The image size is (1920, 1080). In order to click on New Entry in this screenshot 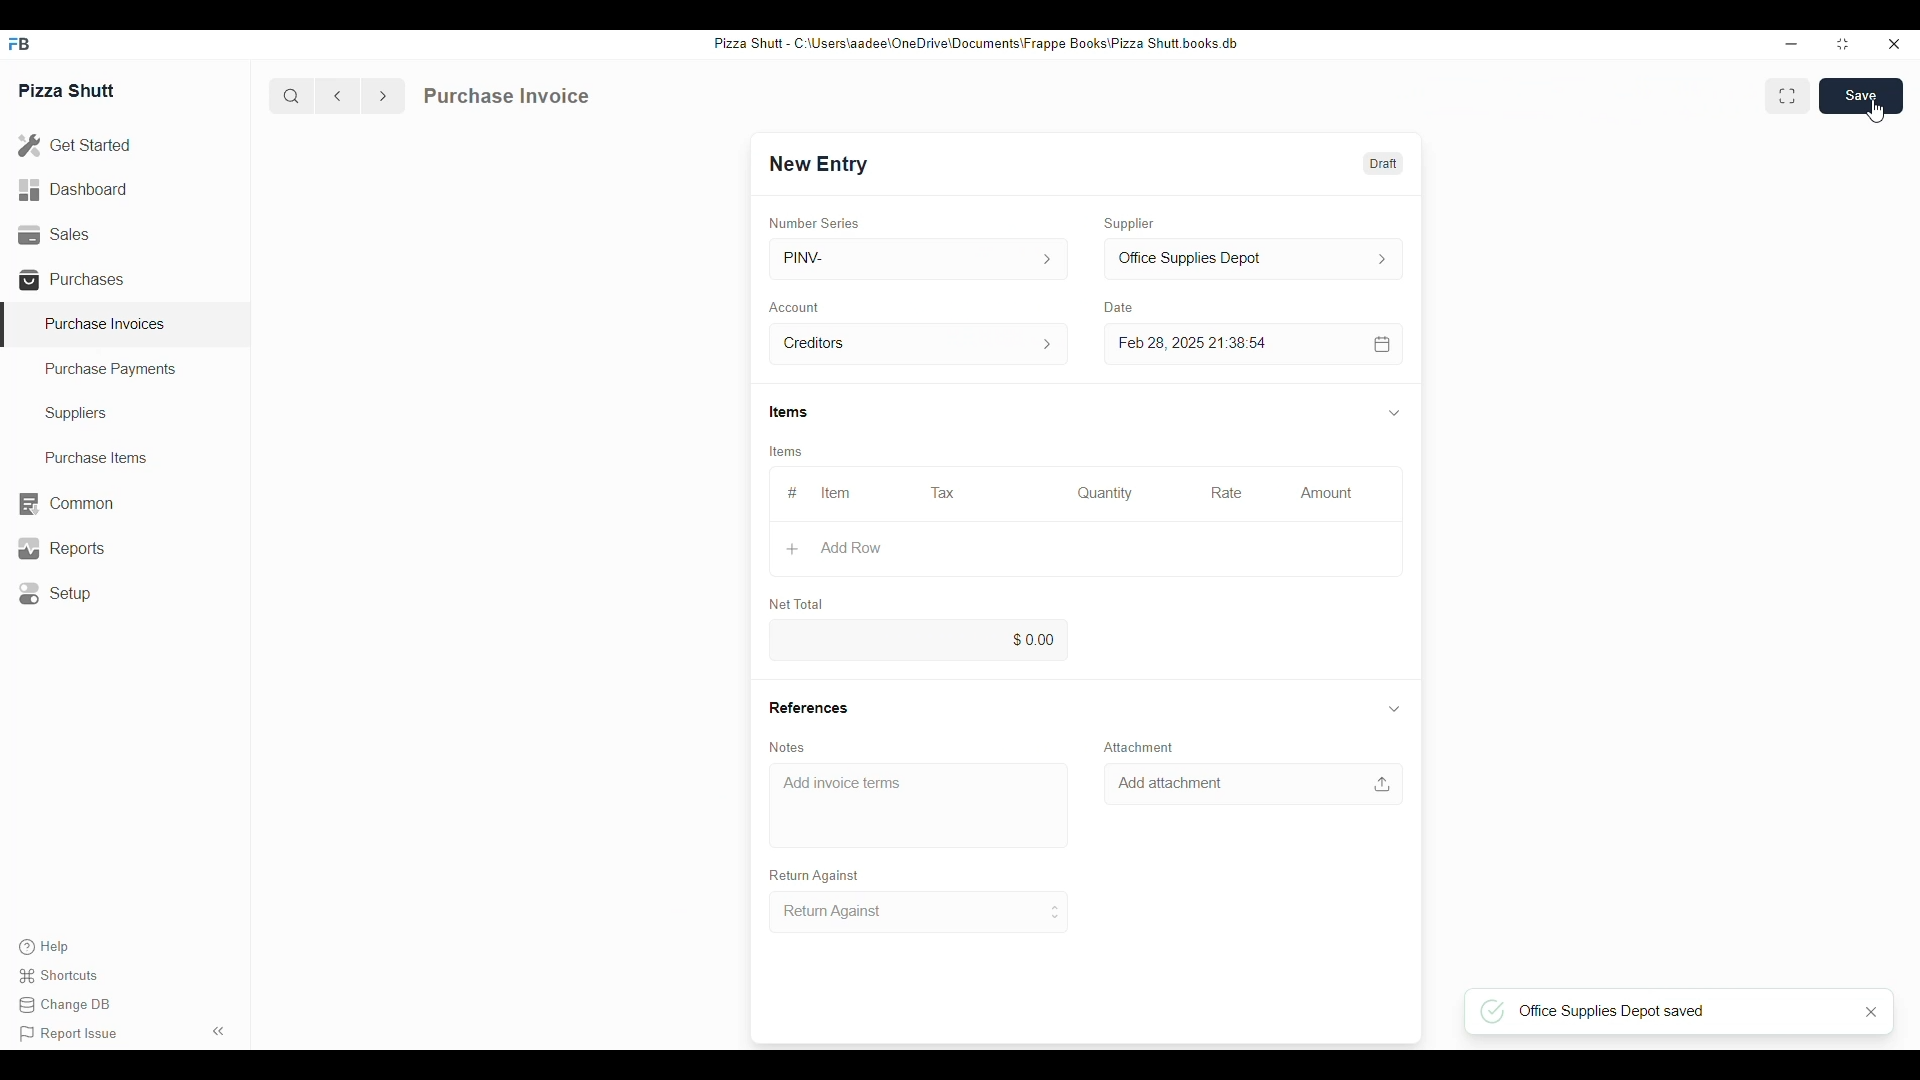, I will do `click(820, 164)`.